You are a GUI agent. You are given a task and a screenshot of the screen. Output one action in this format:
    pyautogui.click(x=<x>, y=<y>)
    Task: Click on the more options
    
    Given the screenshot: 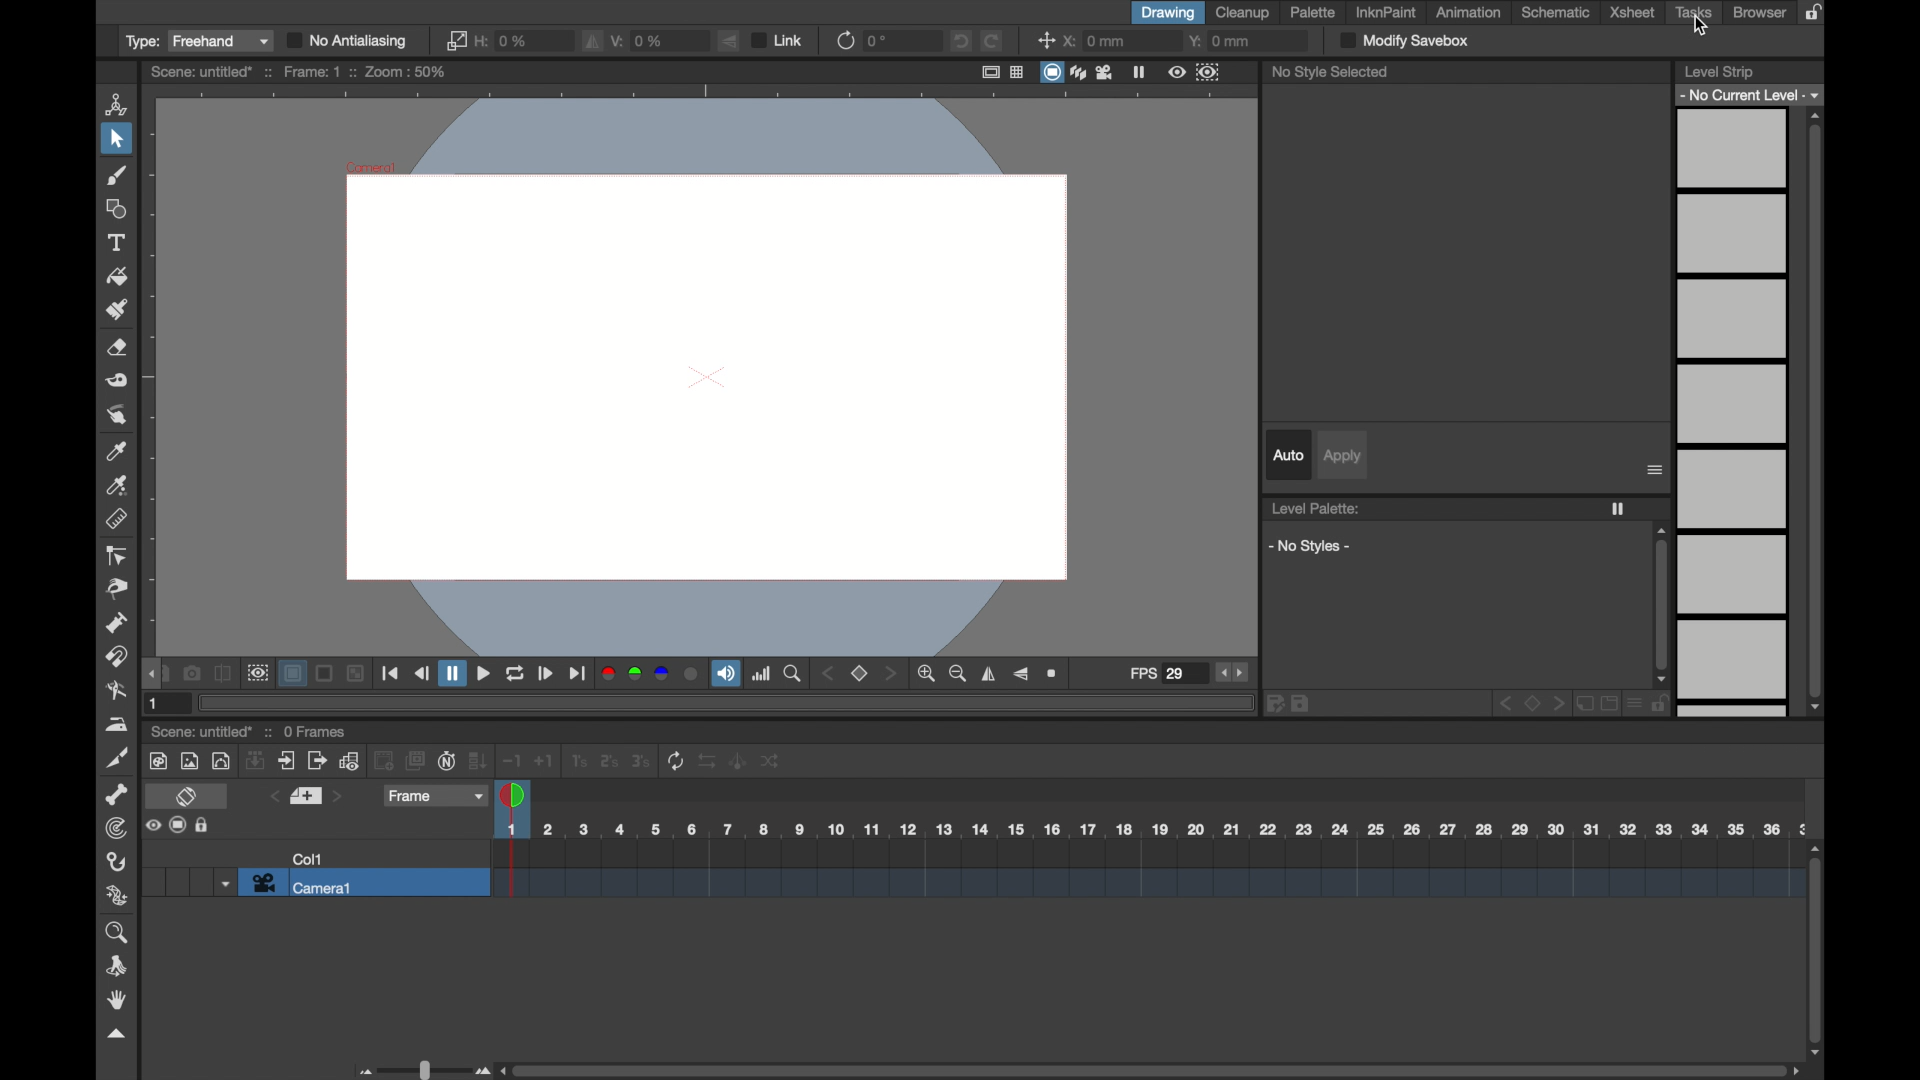 What is the action you would take?
    pyautogui.click(x=177, y=825)
    